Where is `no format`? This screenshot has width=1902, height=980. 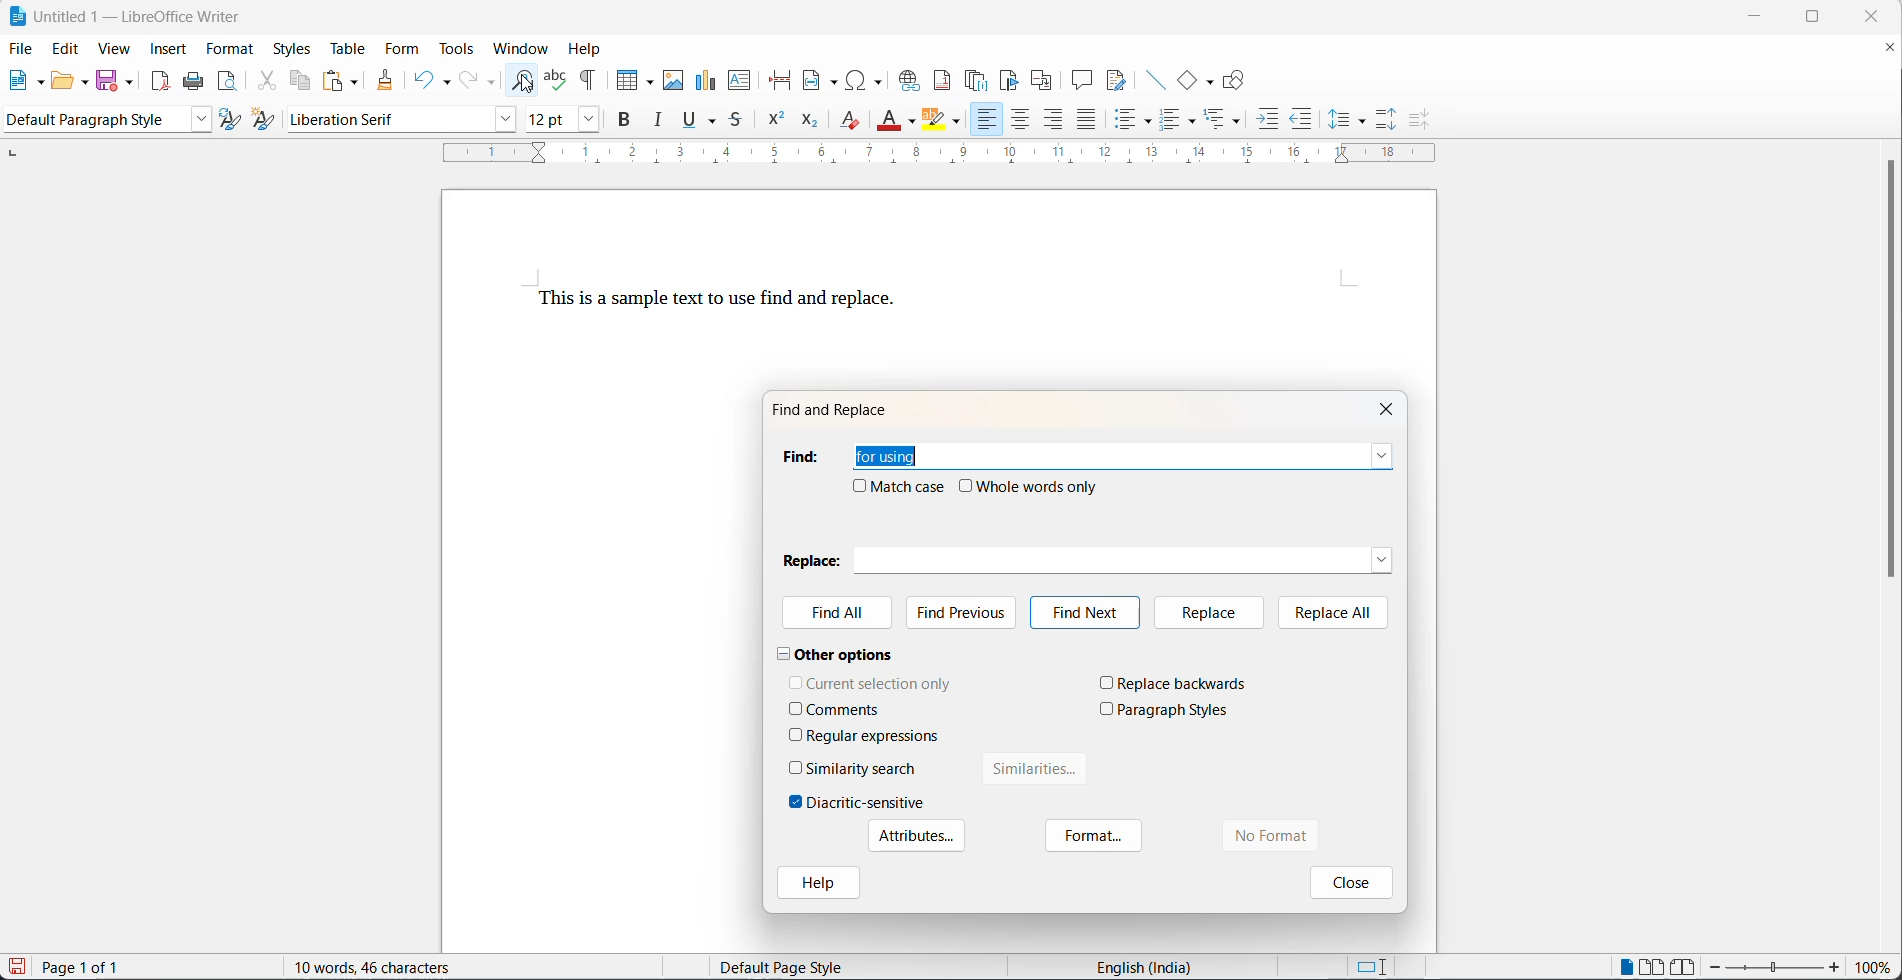
no format is located at coordinates (1292, 836).